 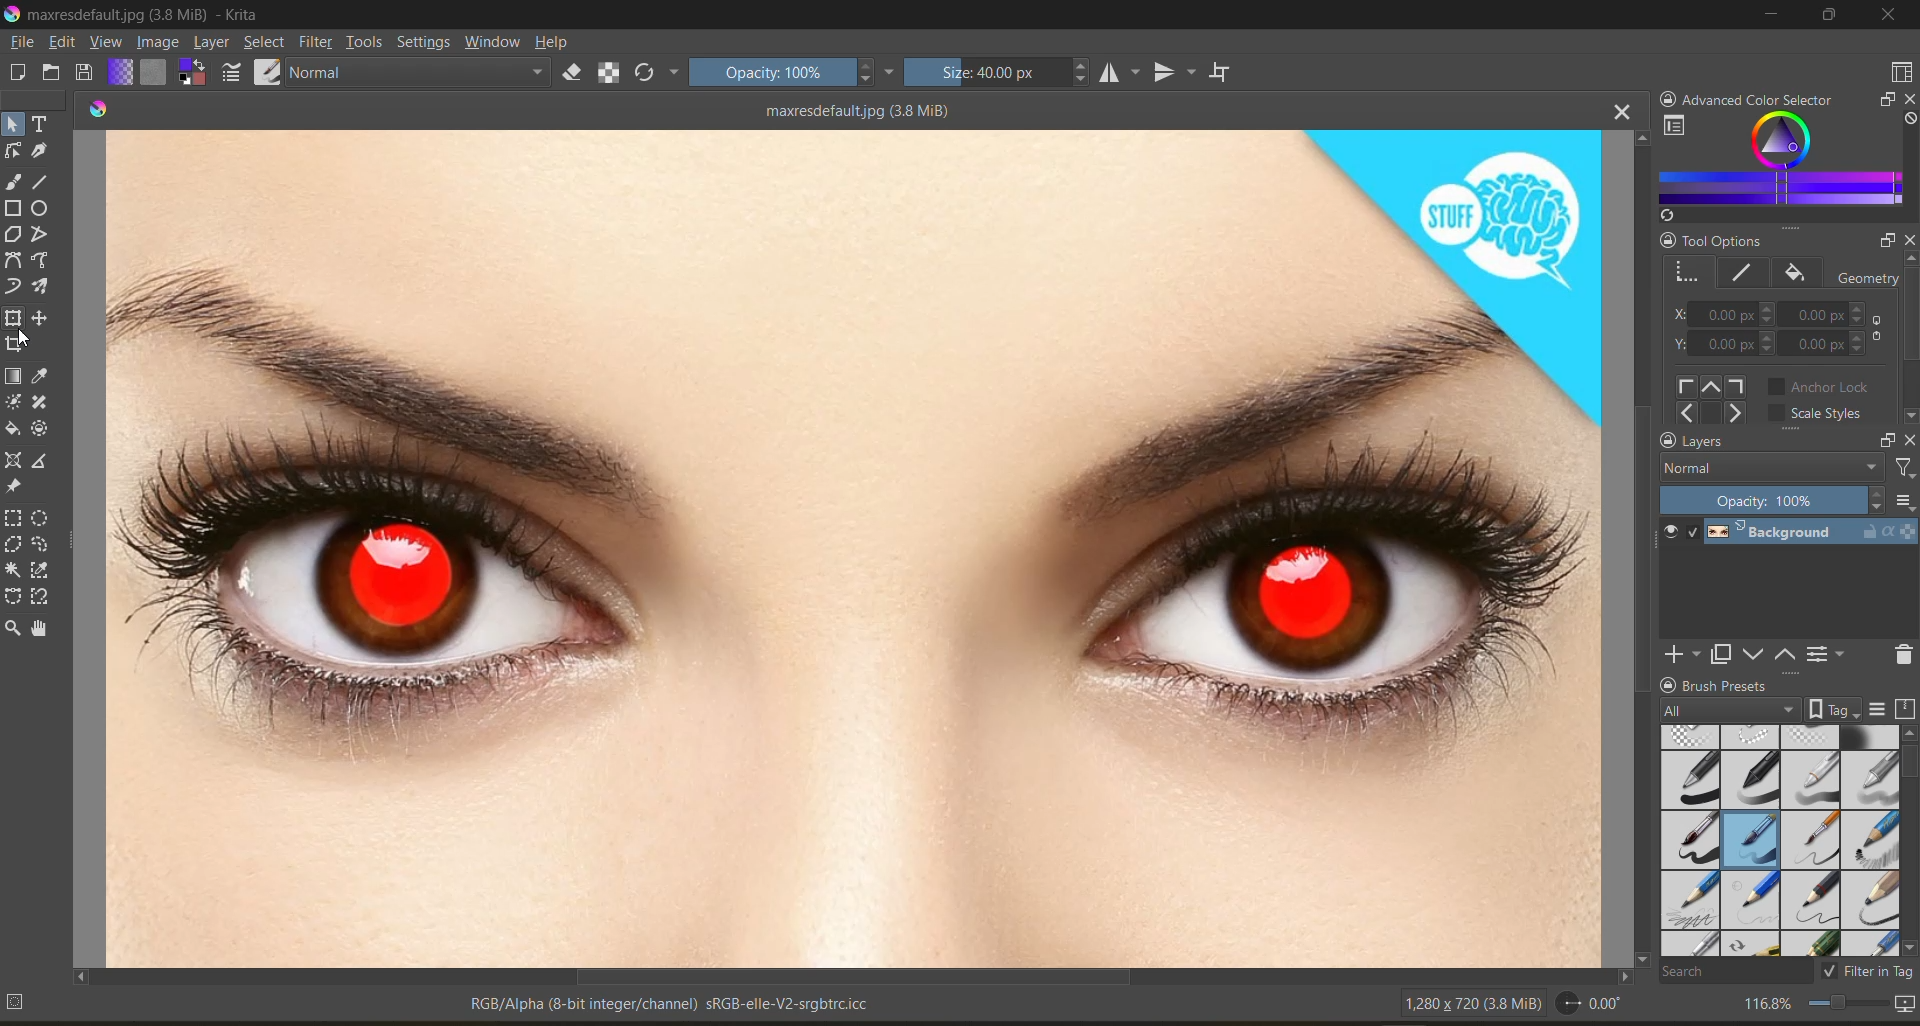 What do you see at coordinates (214, 43) in the screenshot?
I see `layer` at bounding box center [214, 43].